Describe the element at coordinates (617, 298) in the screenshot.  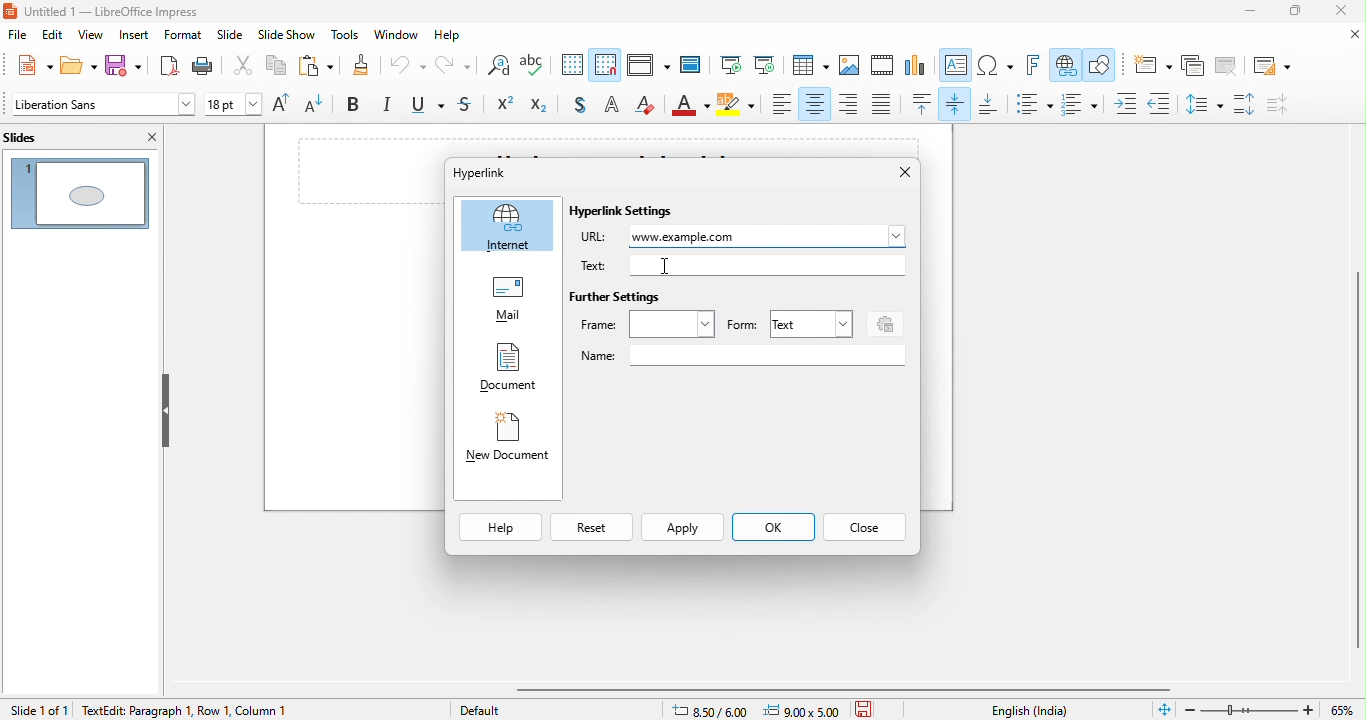
I see `further settings` at that location.